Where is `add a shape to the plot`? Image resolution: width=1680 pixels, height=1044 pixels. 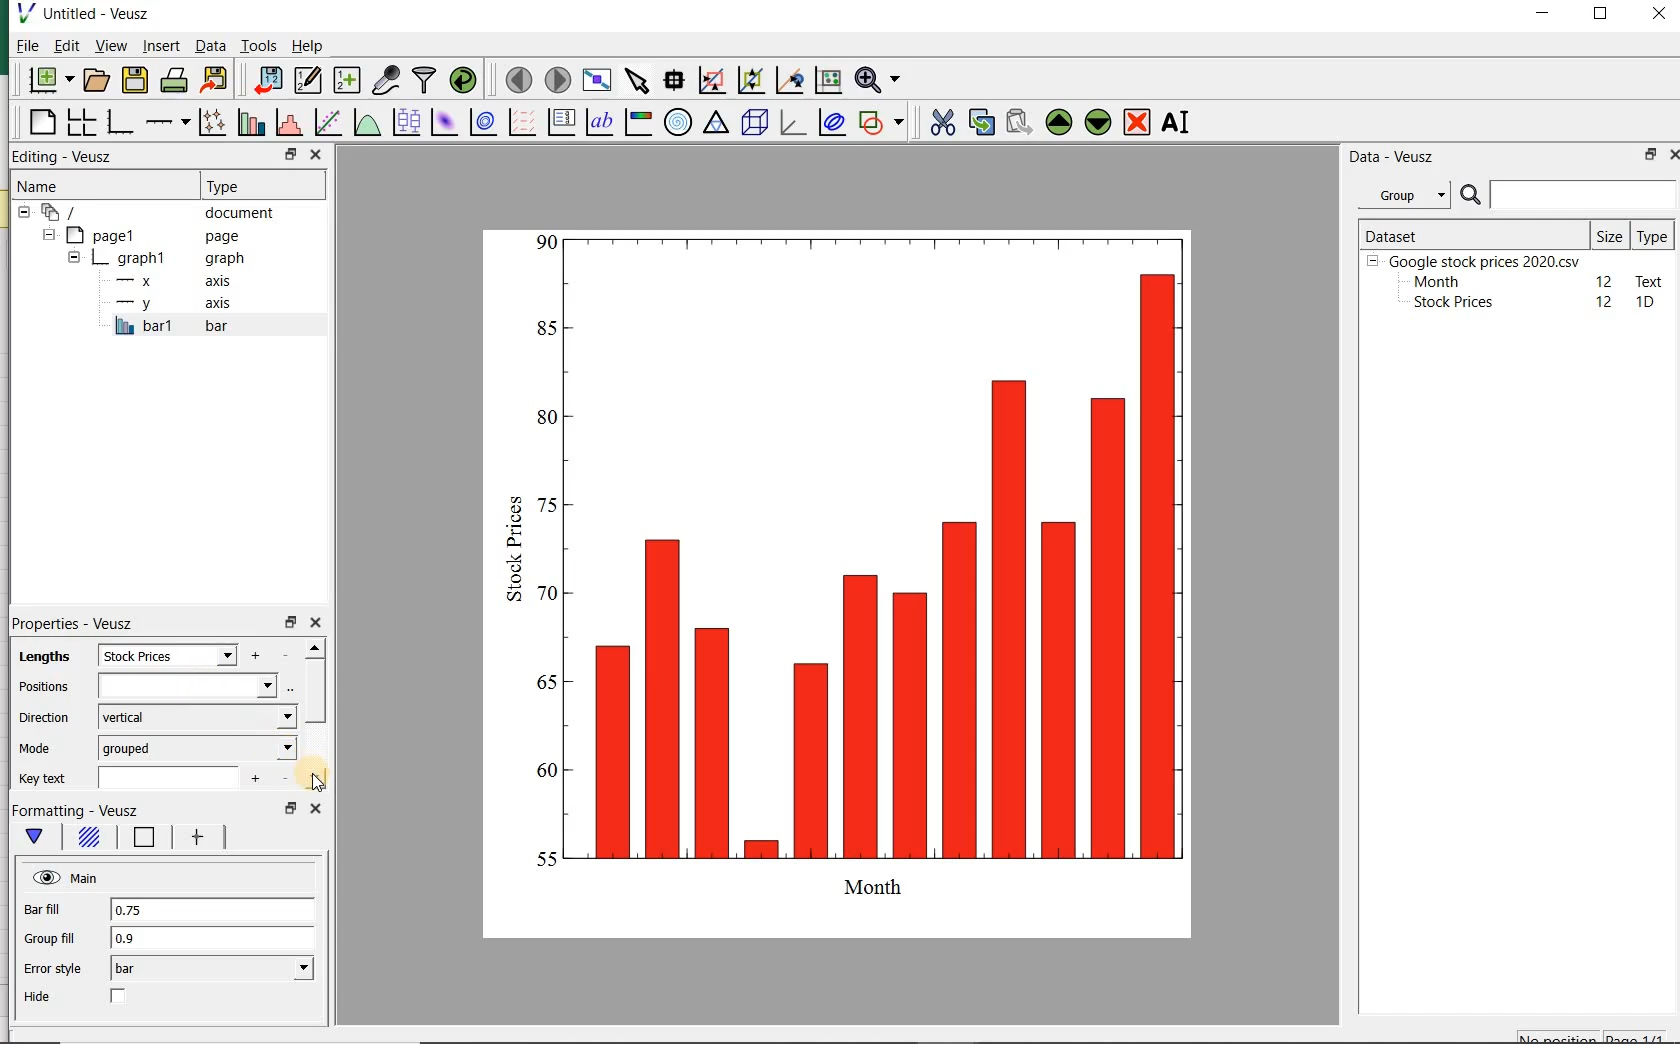 add a shape to the plot is located at coordinates (882, 123).